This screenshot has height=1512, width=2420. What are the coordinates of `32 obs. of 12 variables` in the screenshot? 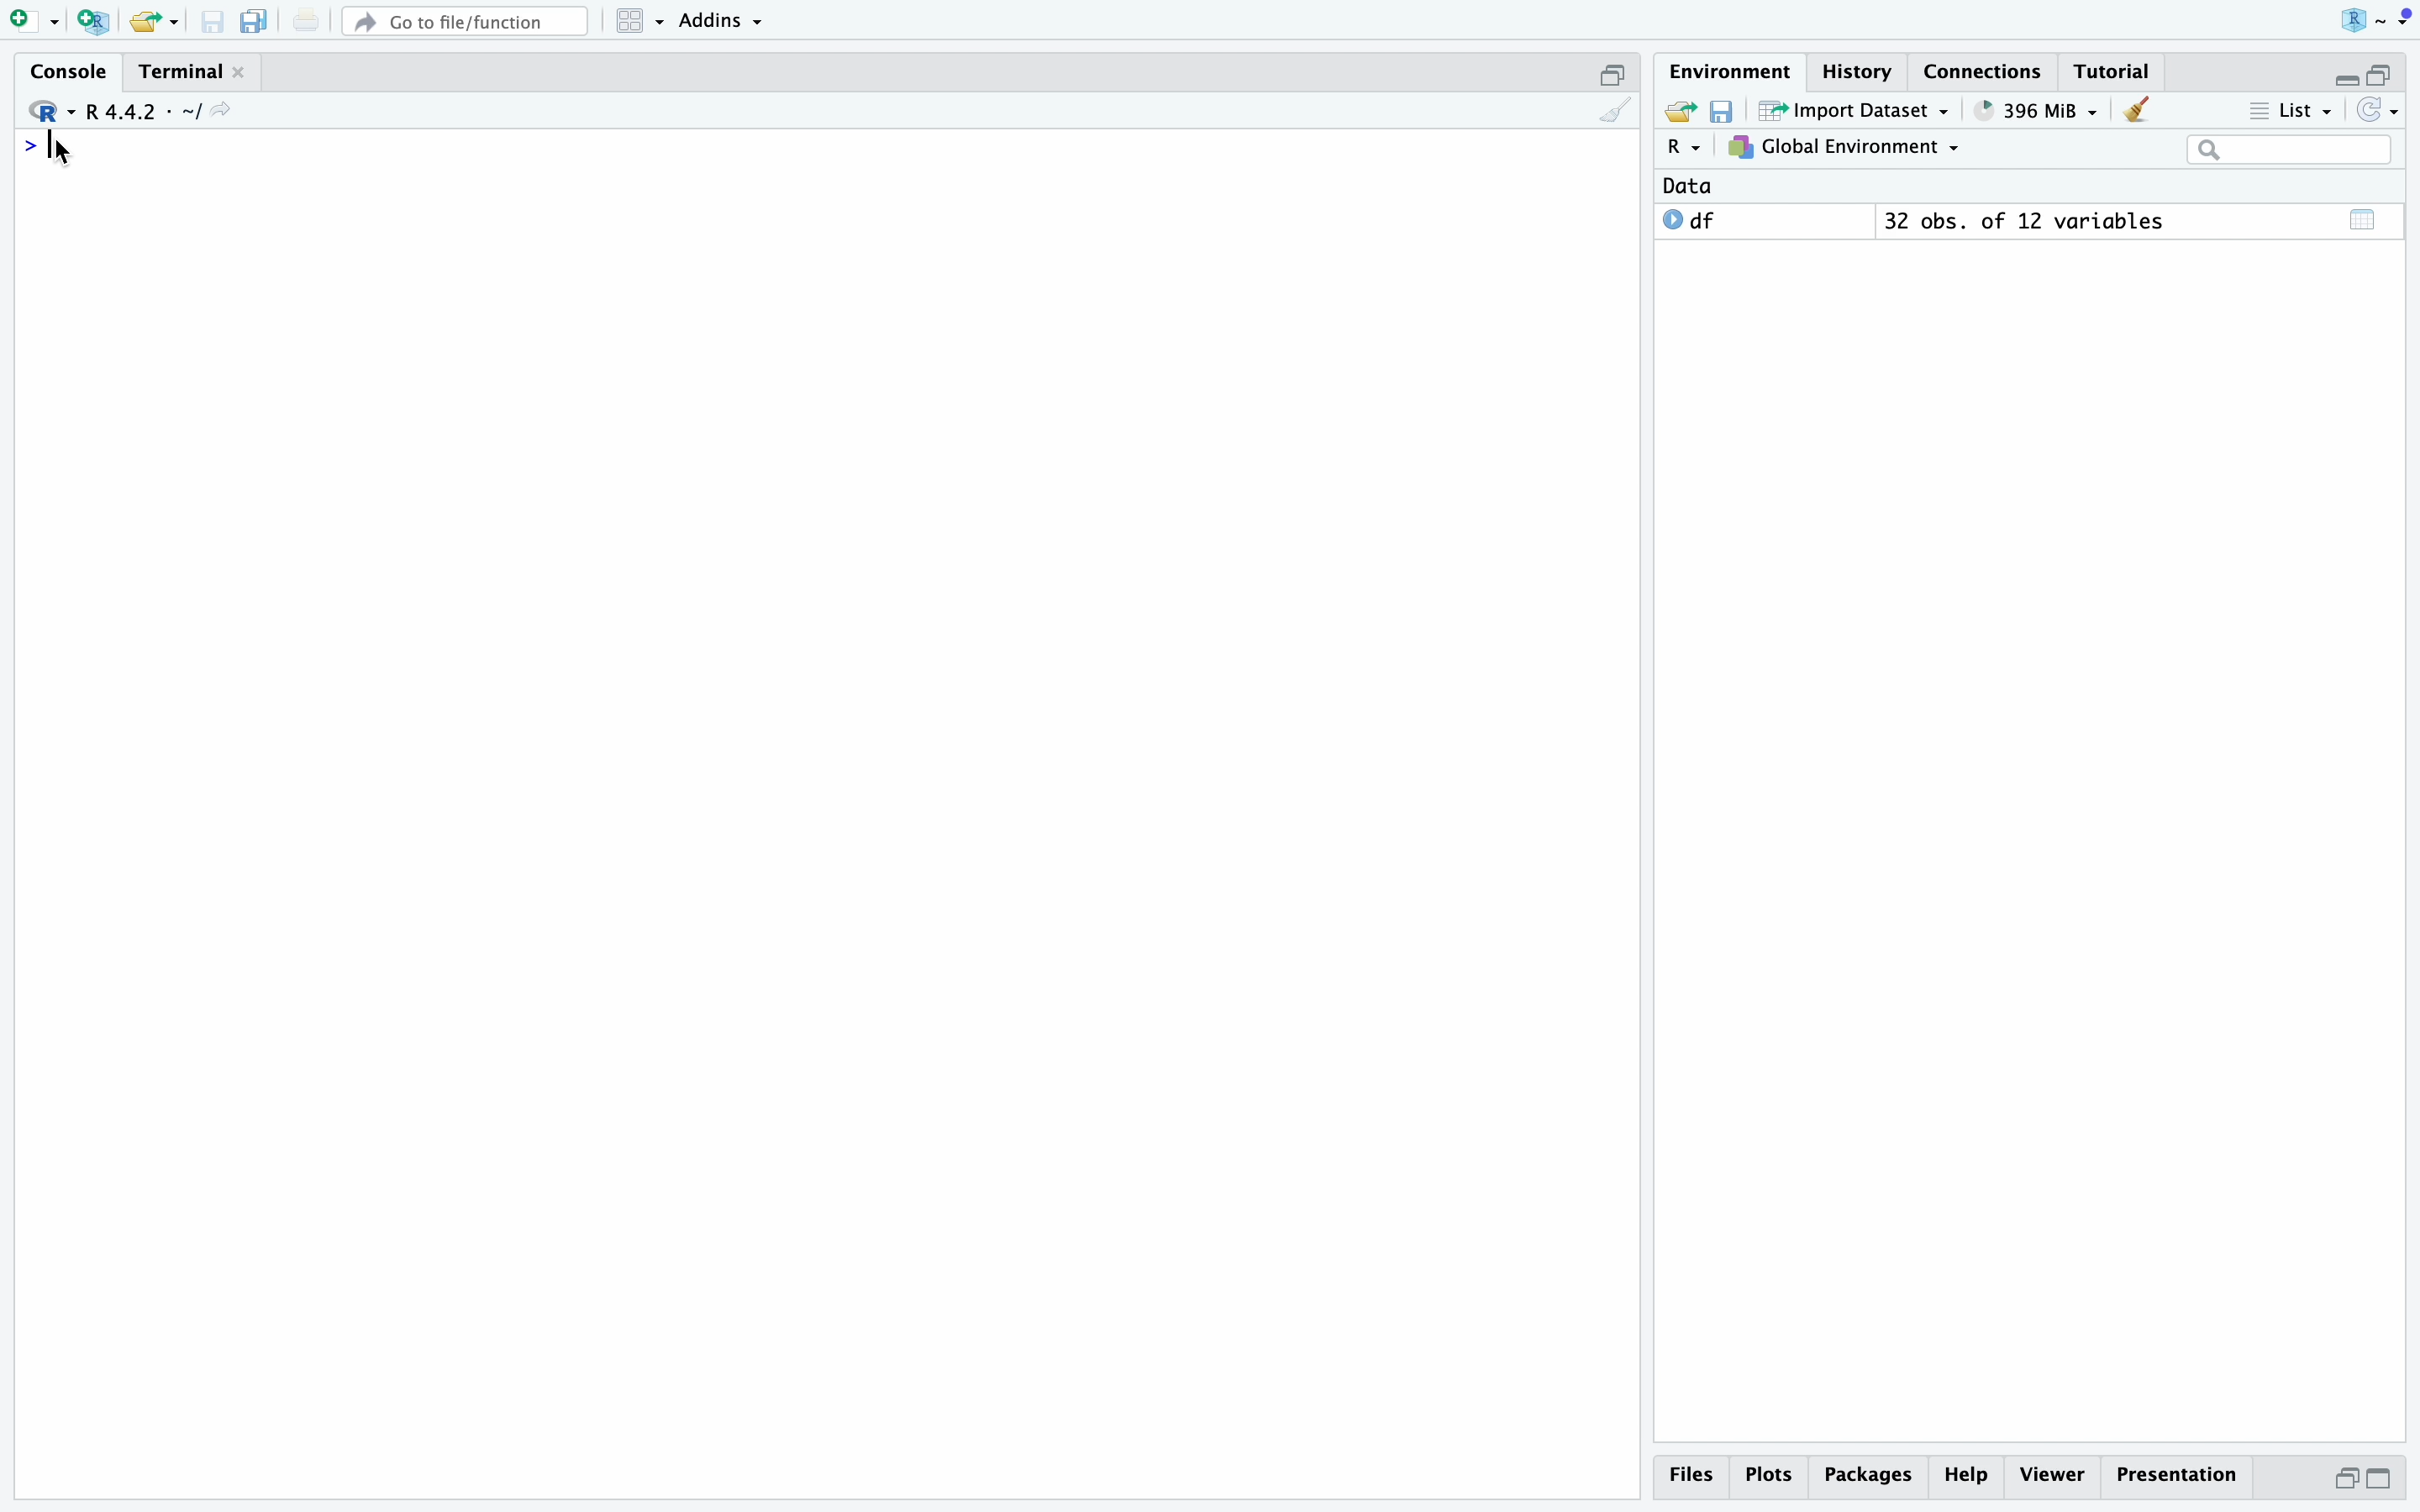 It's located at (2024, 220).